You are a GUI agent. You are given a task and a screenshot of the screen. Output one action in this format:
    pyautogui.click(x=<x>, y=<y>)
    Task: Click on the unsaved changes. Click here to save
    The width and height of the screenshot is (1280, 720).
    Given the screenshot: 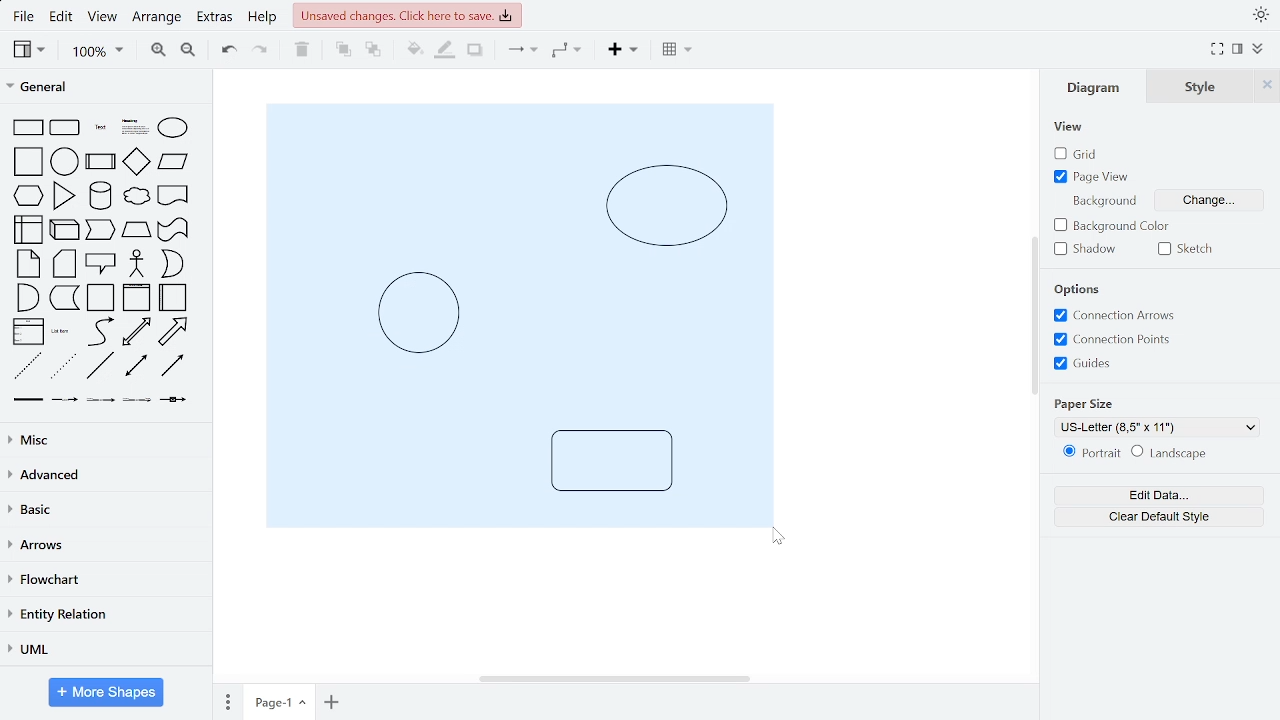 What is the action you would take?
    pyautogui.click(x=407, y=15)
    